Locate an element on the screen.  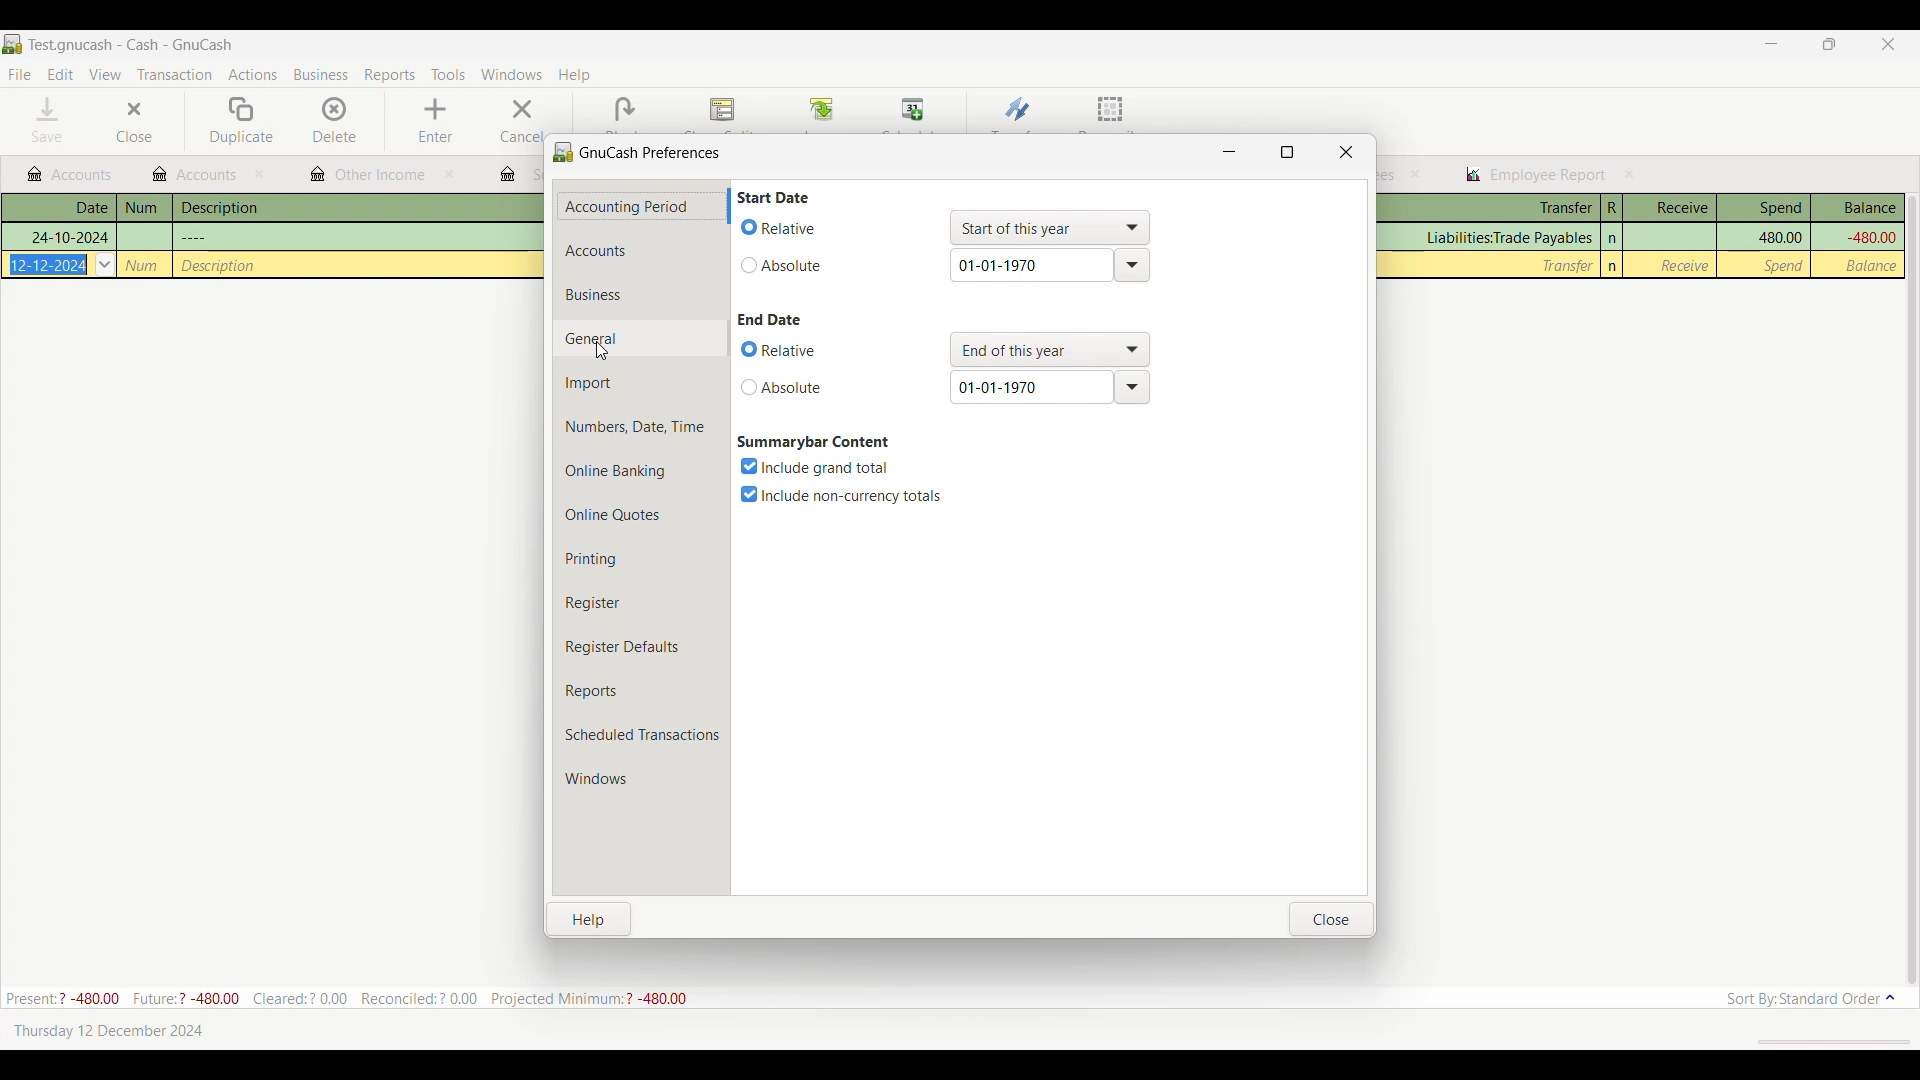
Close is located at coordinates (1332, 919).